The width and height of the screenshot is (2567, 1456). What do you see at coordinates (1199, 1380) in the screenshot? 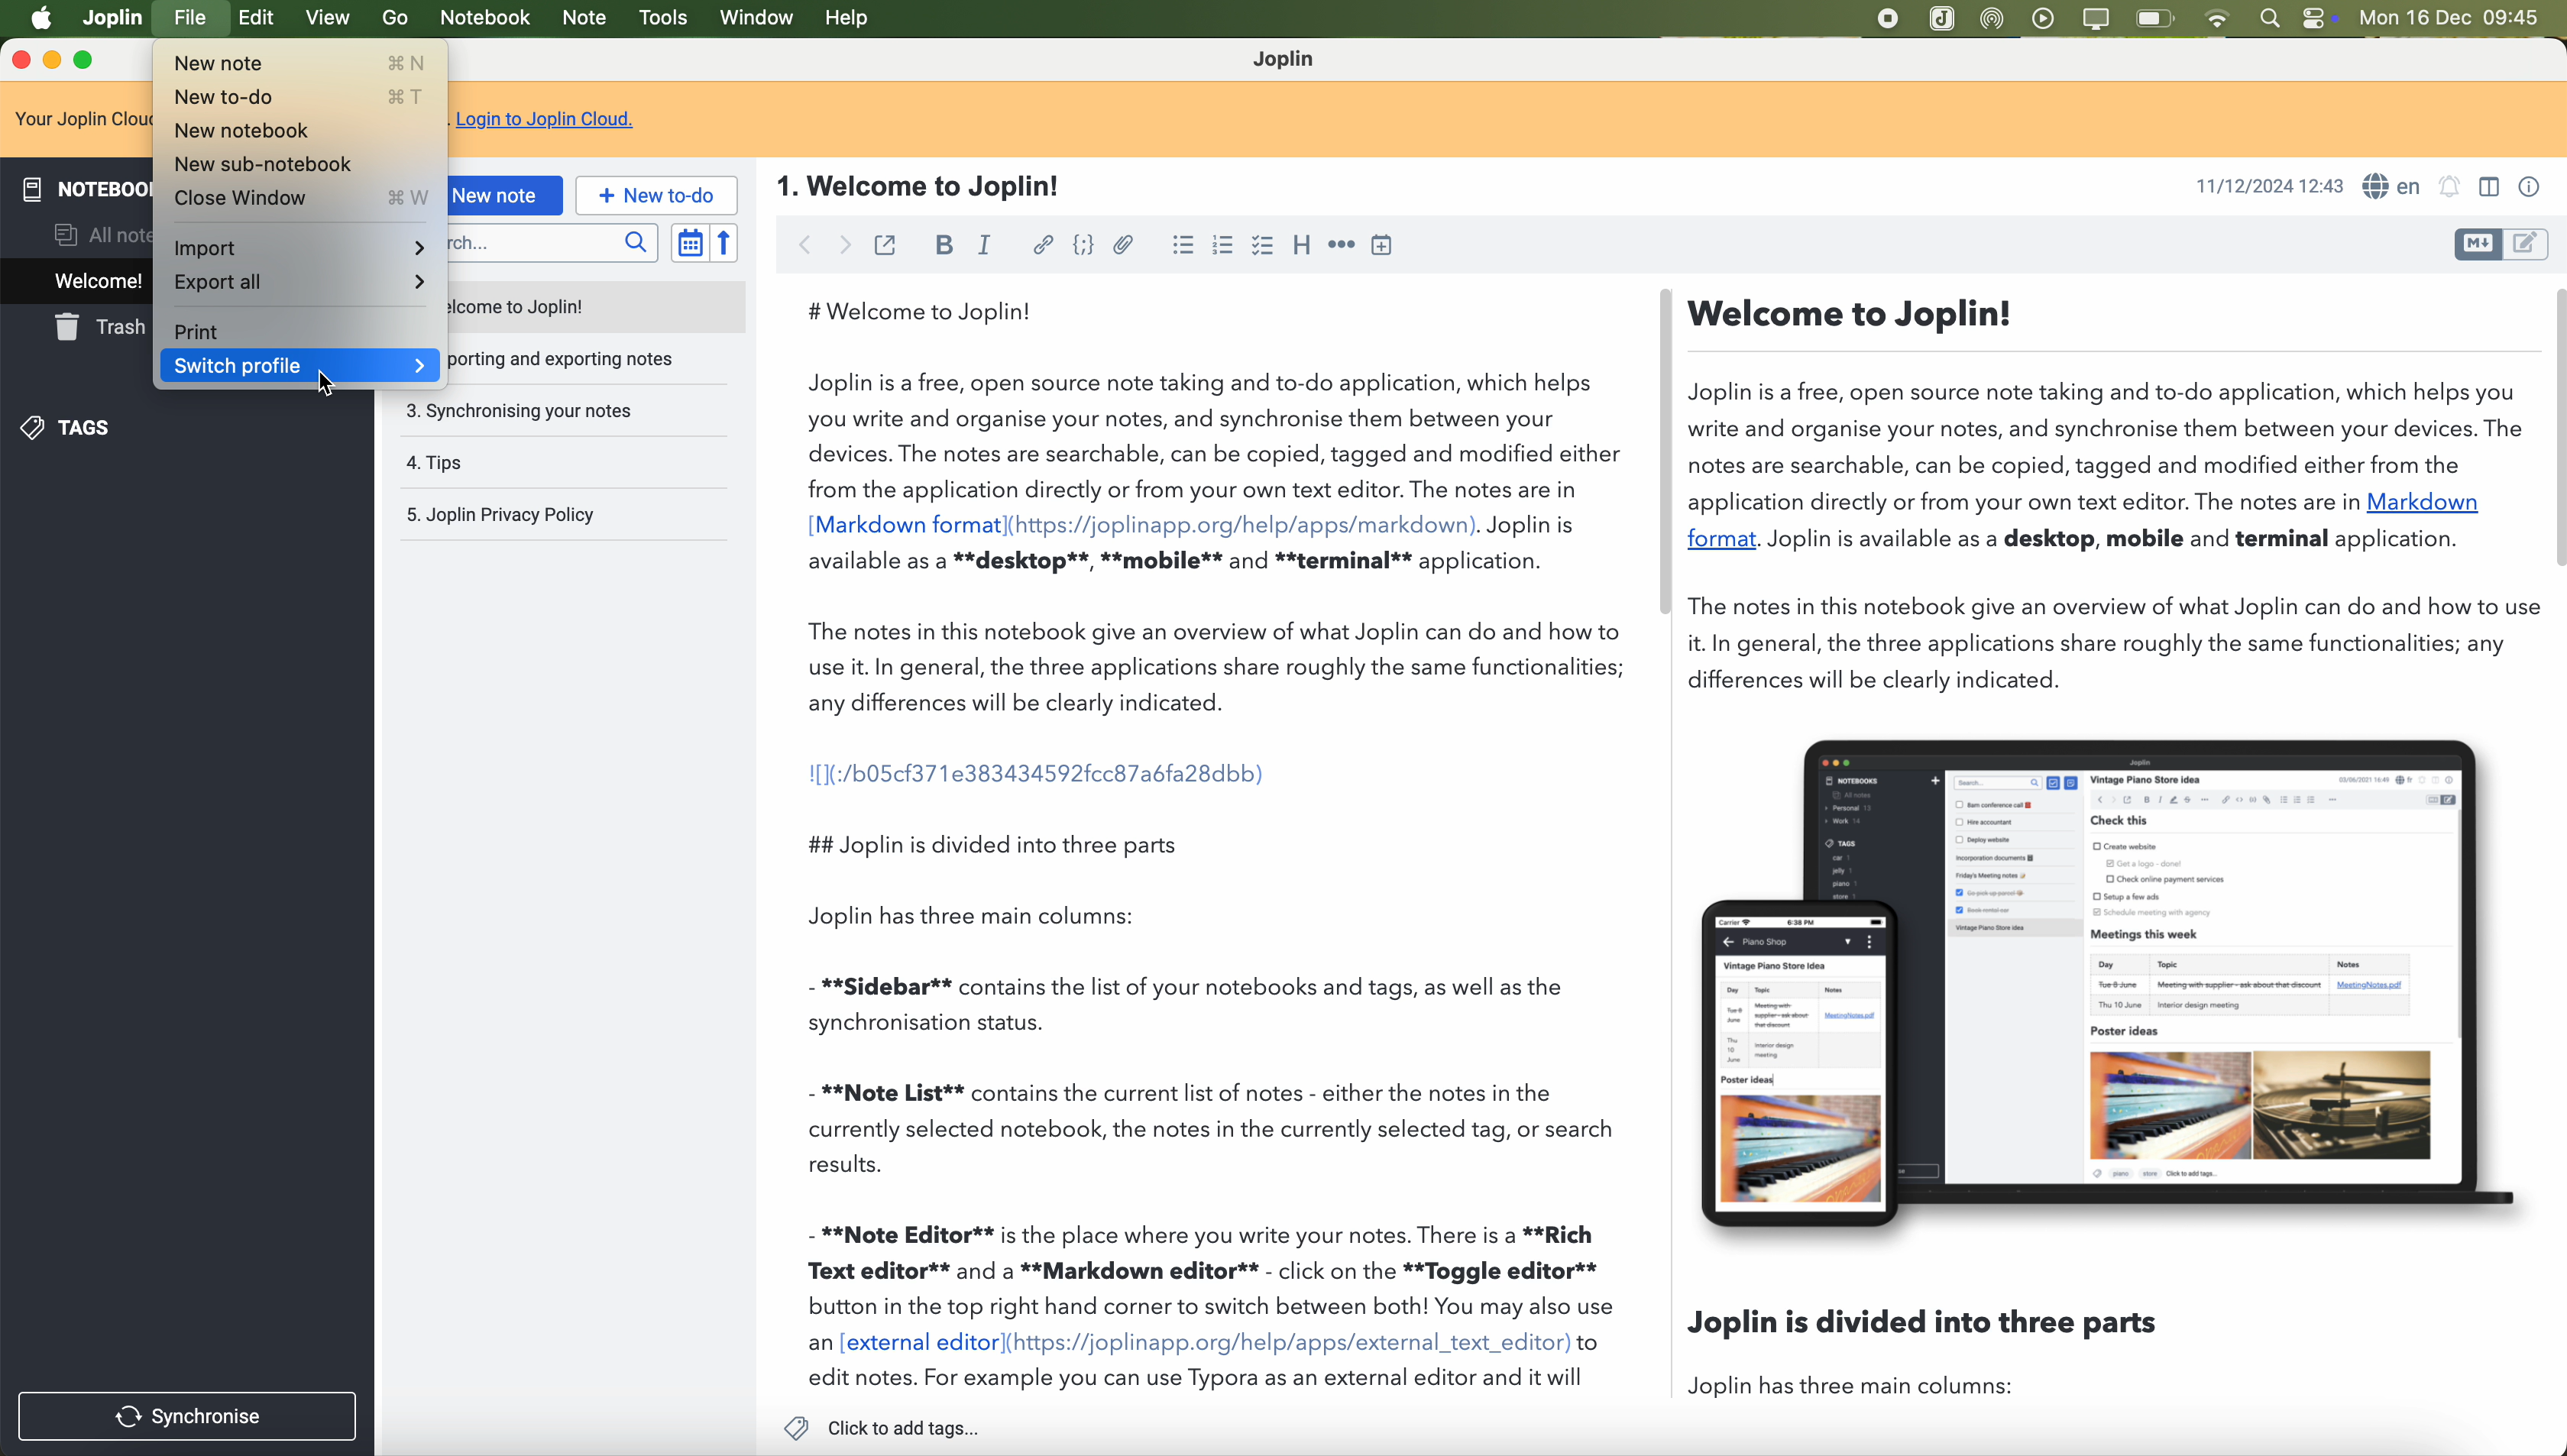
I see `edit notes. For example you can use Typora as an external editor and it will` at bounding box center [1199, 1380].